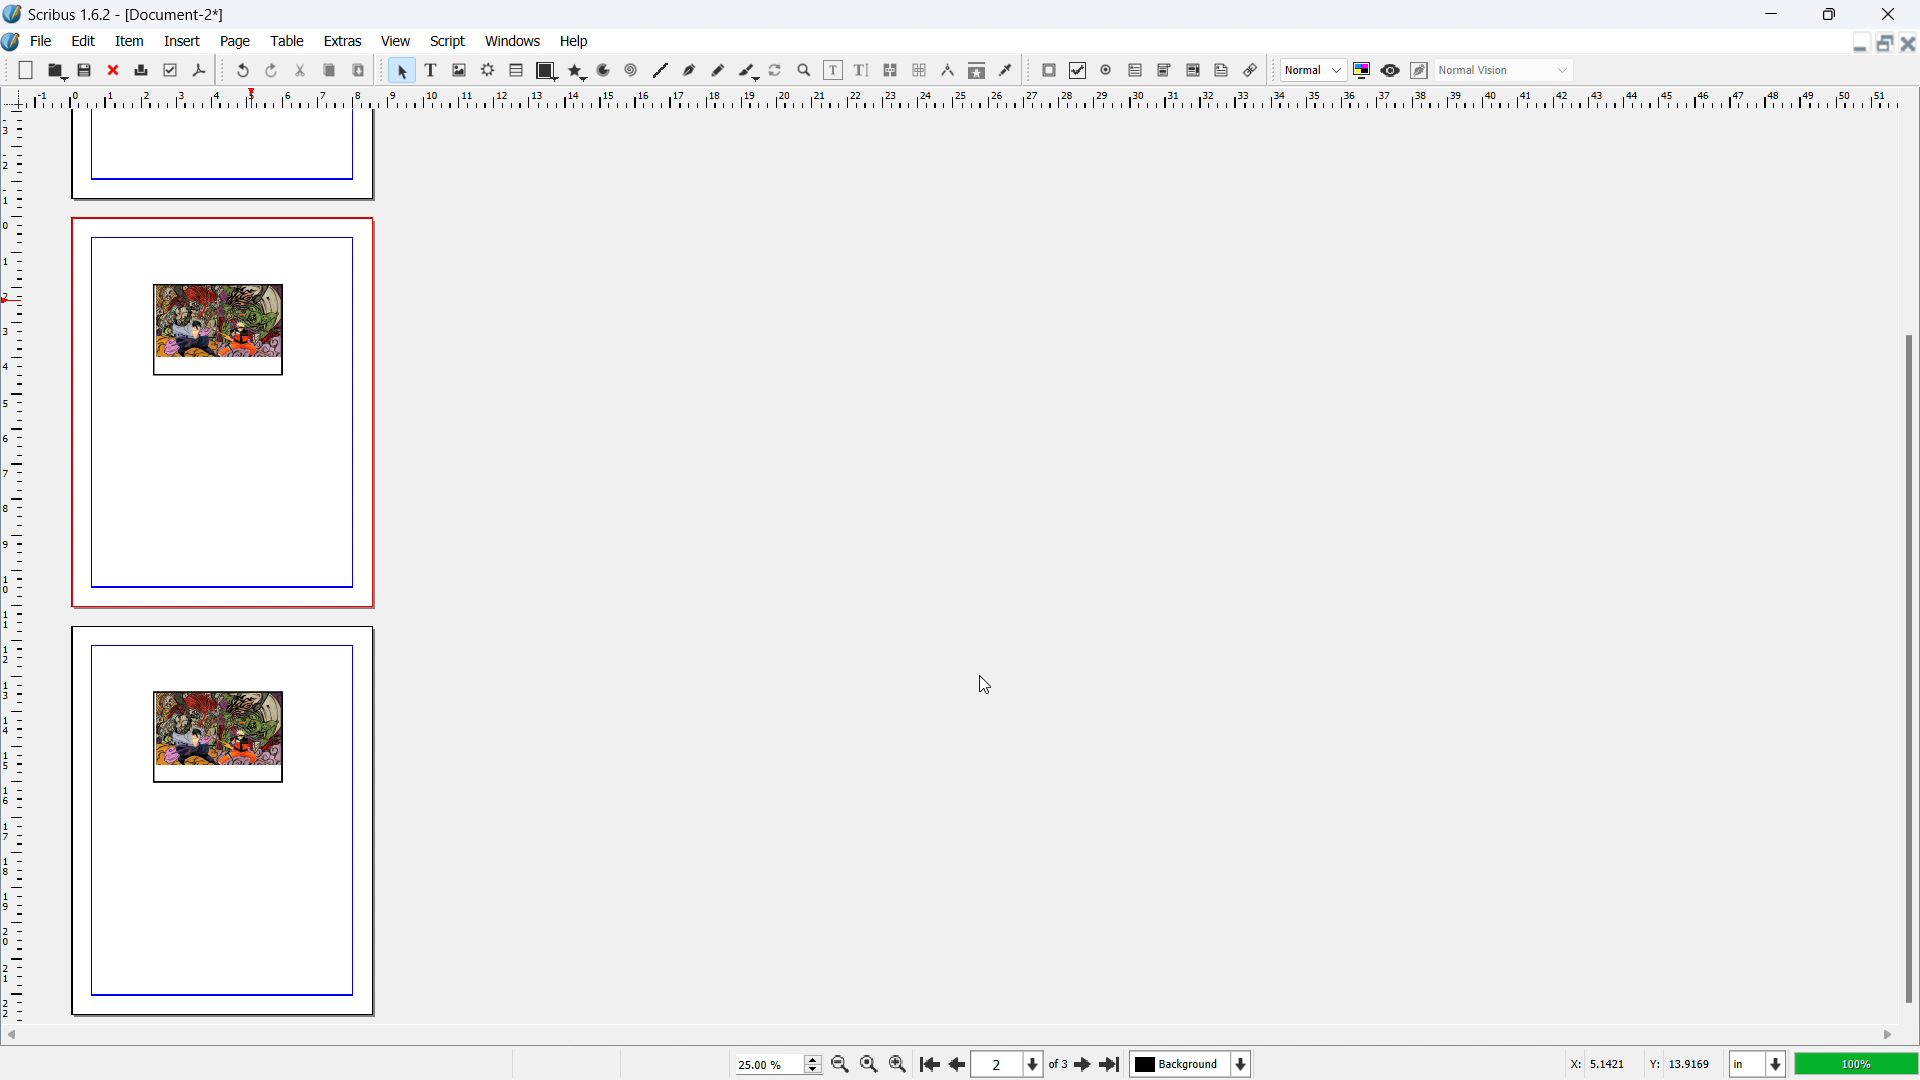 The image size is (1920, 1080). I want to click on line, so click(659, 71).